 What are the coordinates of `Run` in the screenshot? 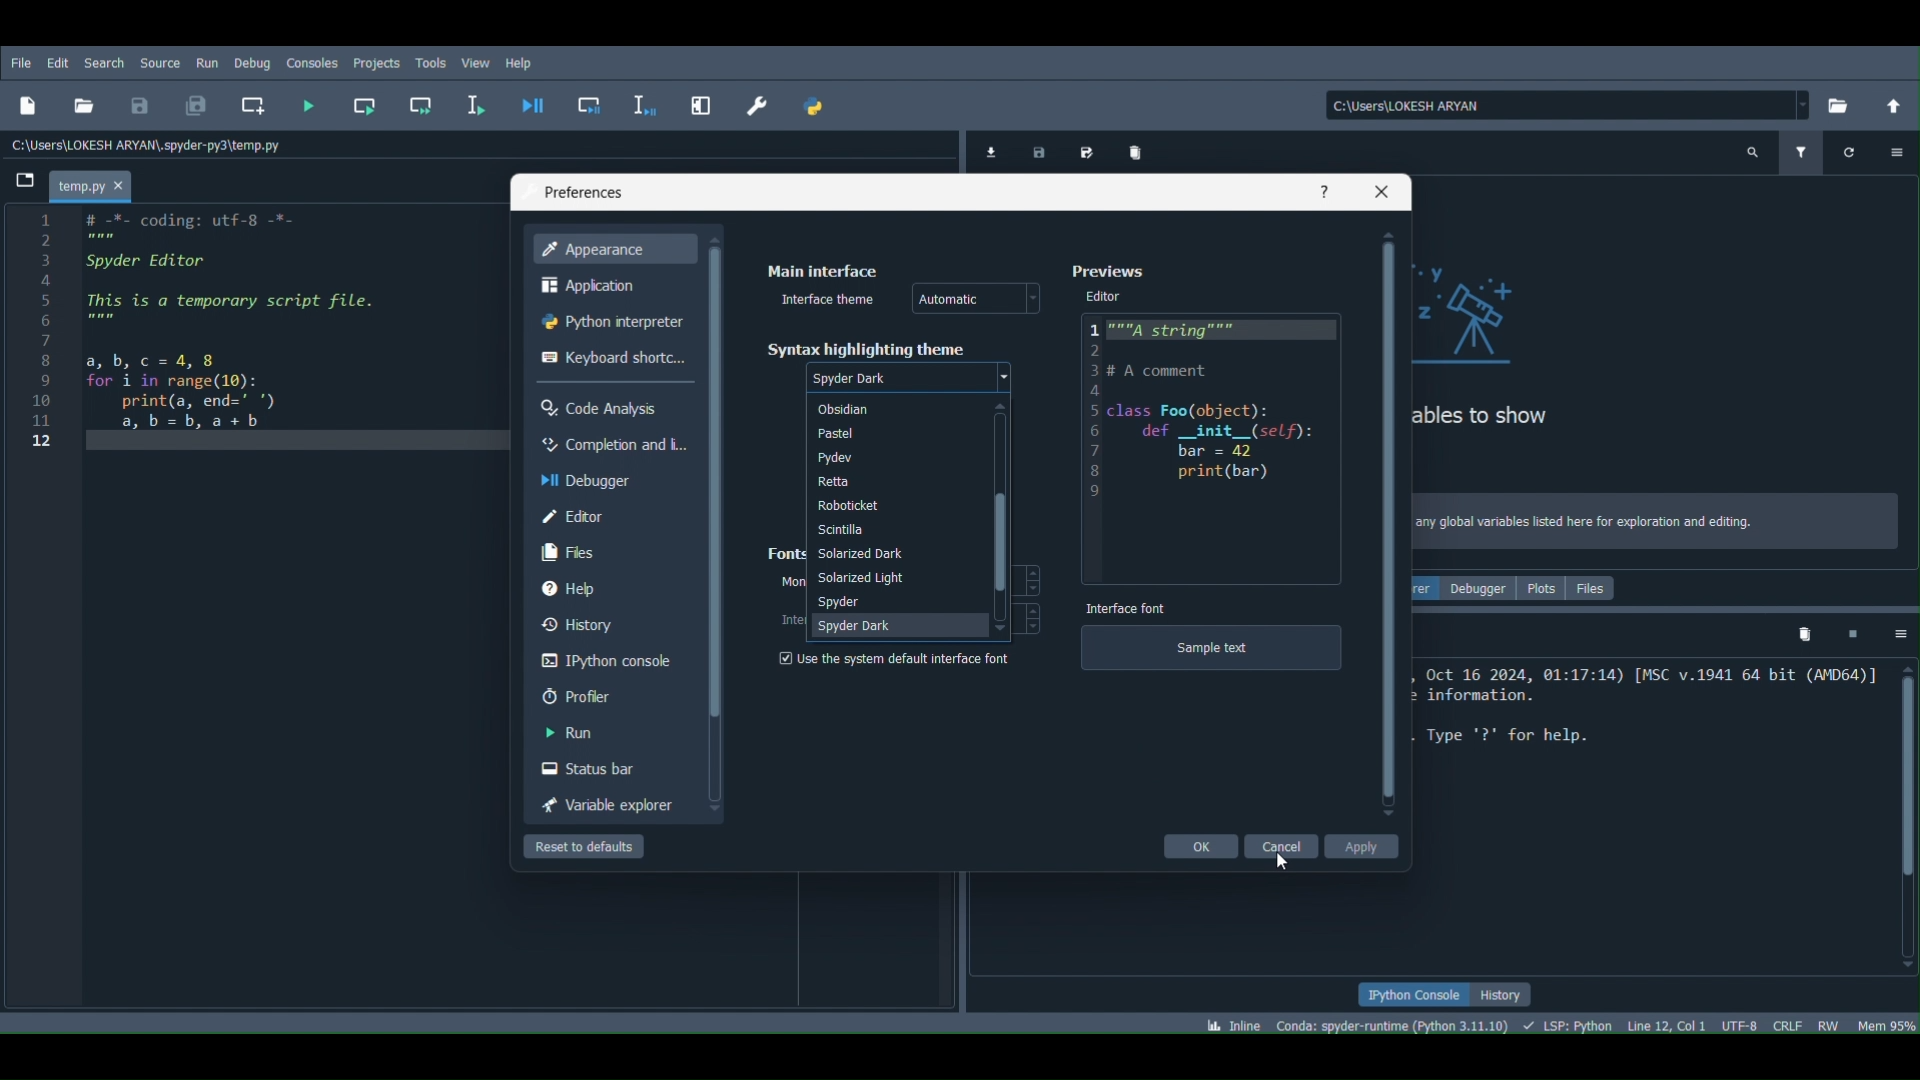 It's located at (208, 62).